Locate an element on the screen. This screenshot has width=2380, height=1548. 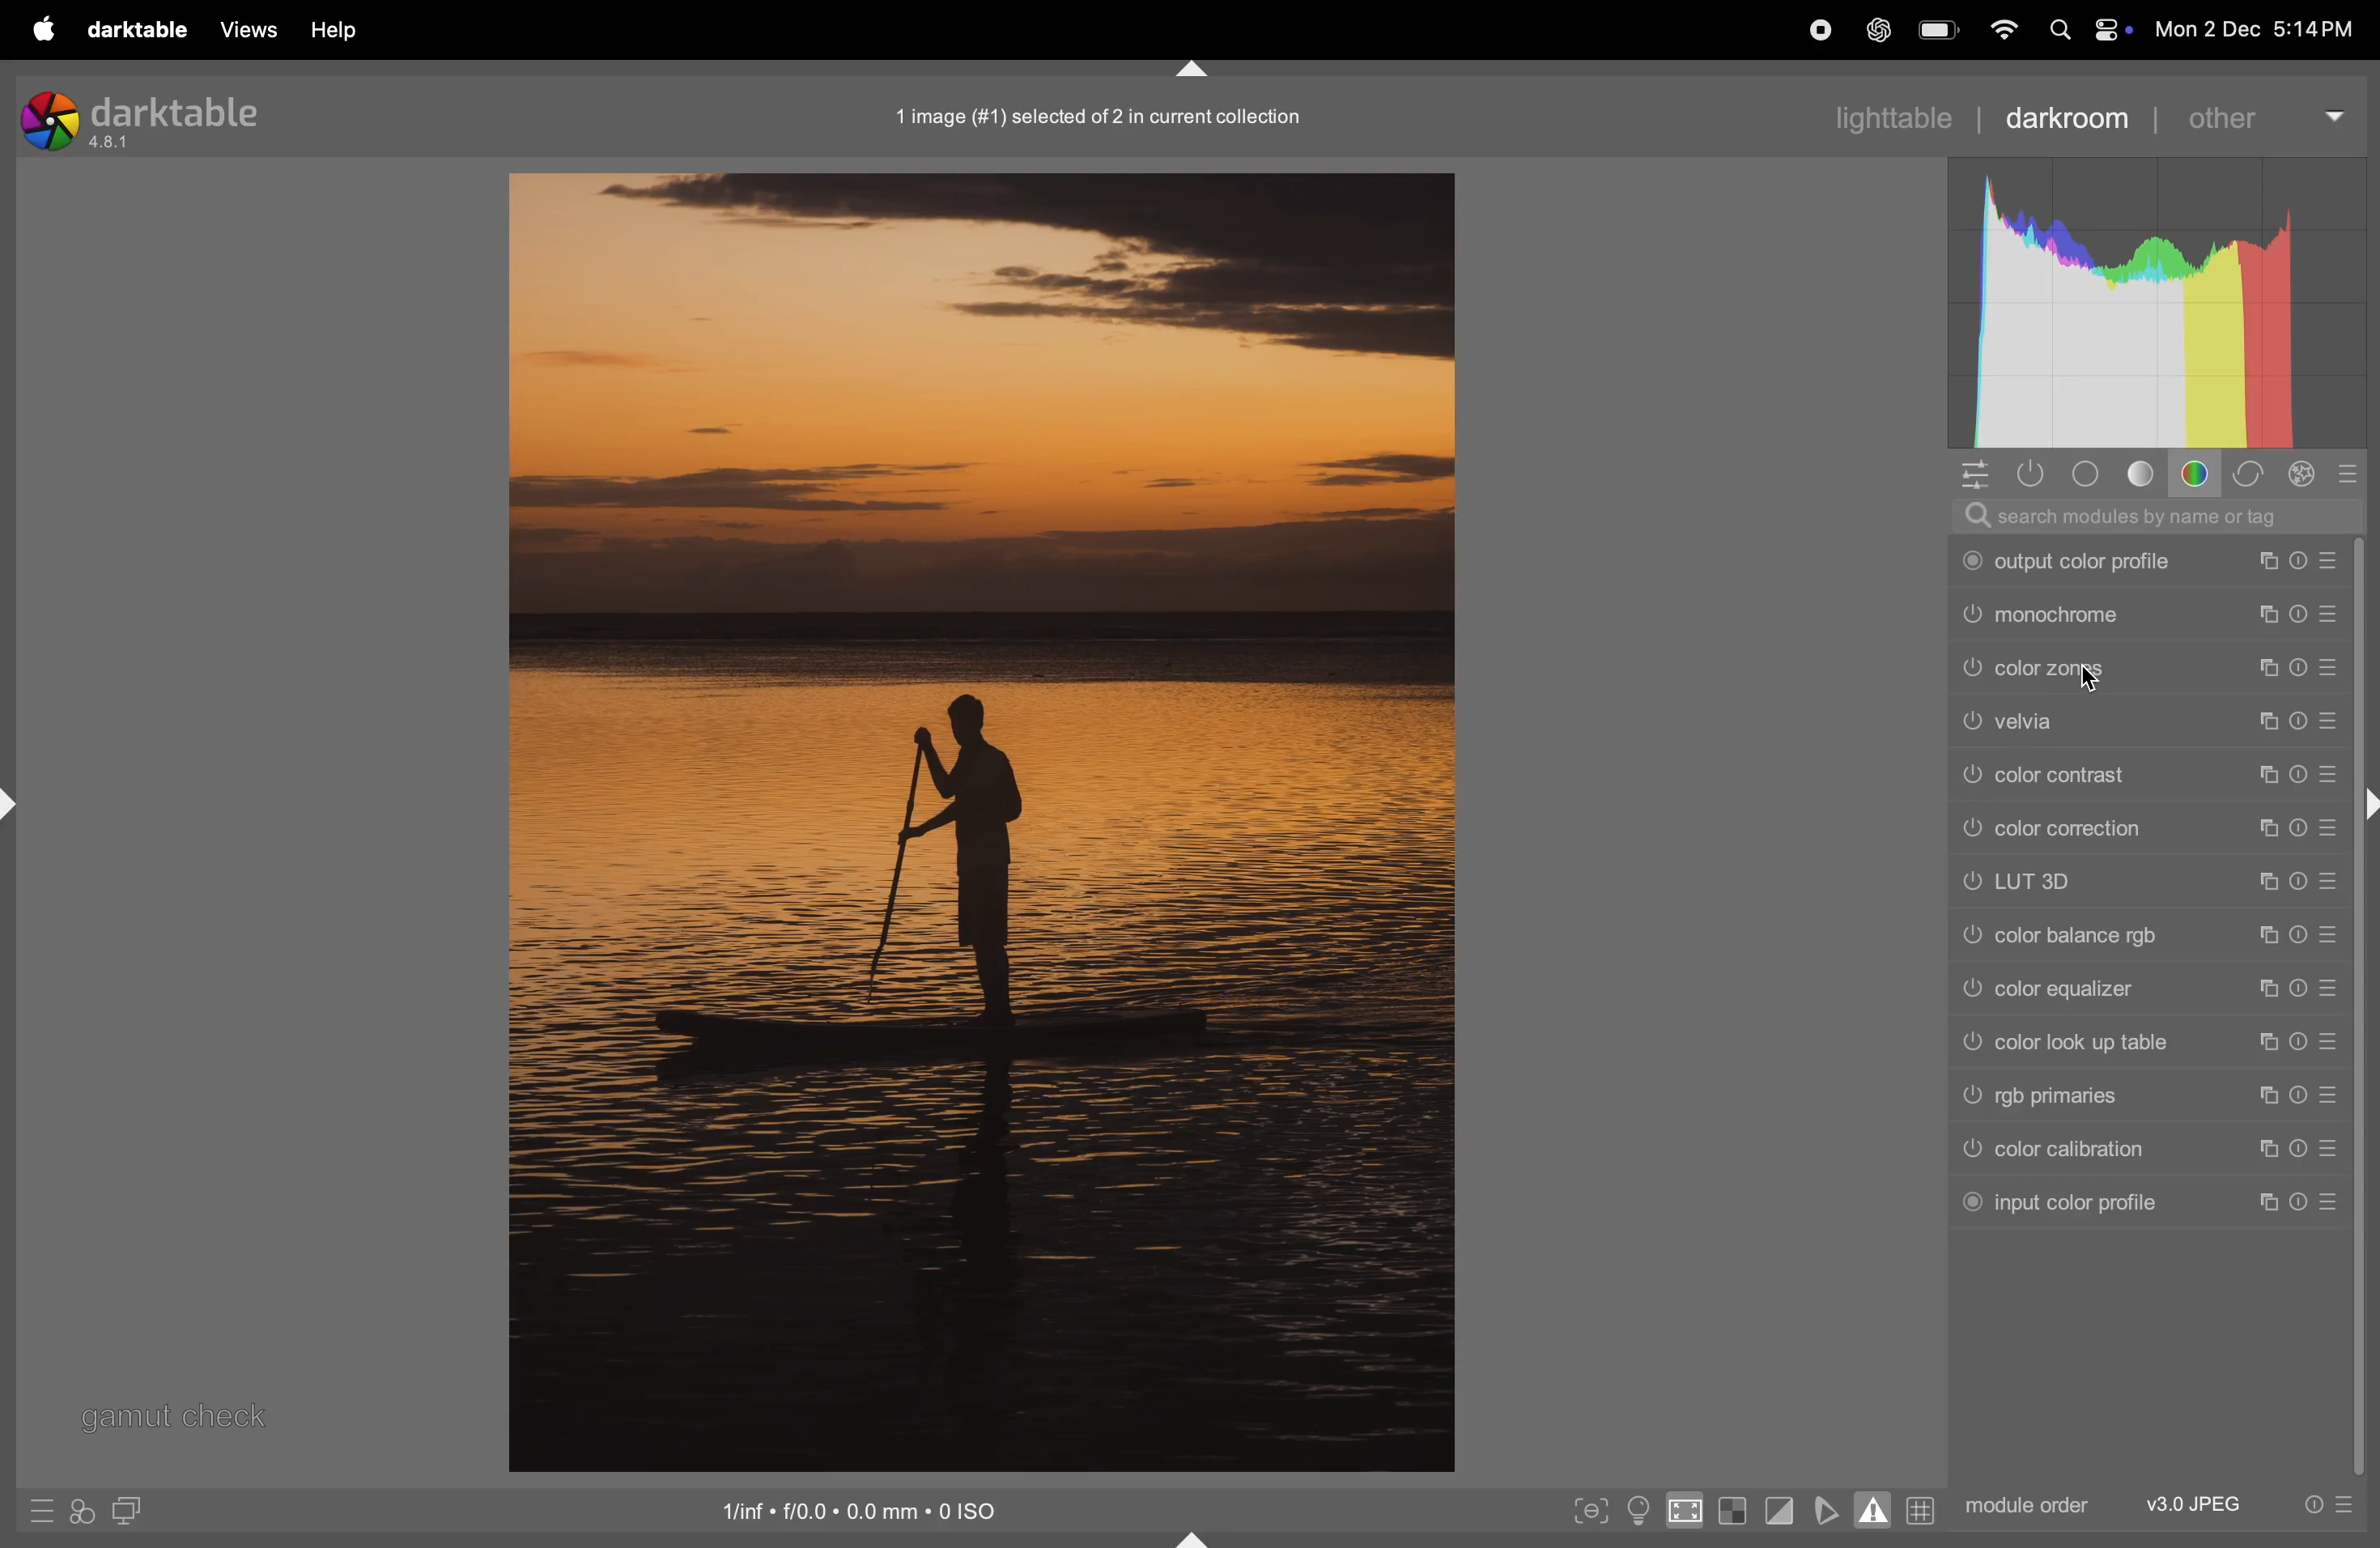
wifi is located at coordinates (2006, 29).